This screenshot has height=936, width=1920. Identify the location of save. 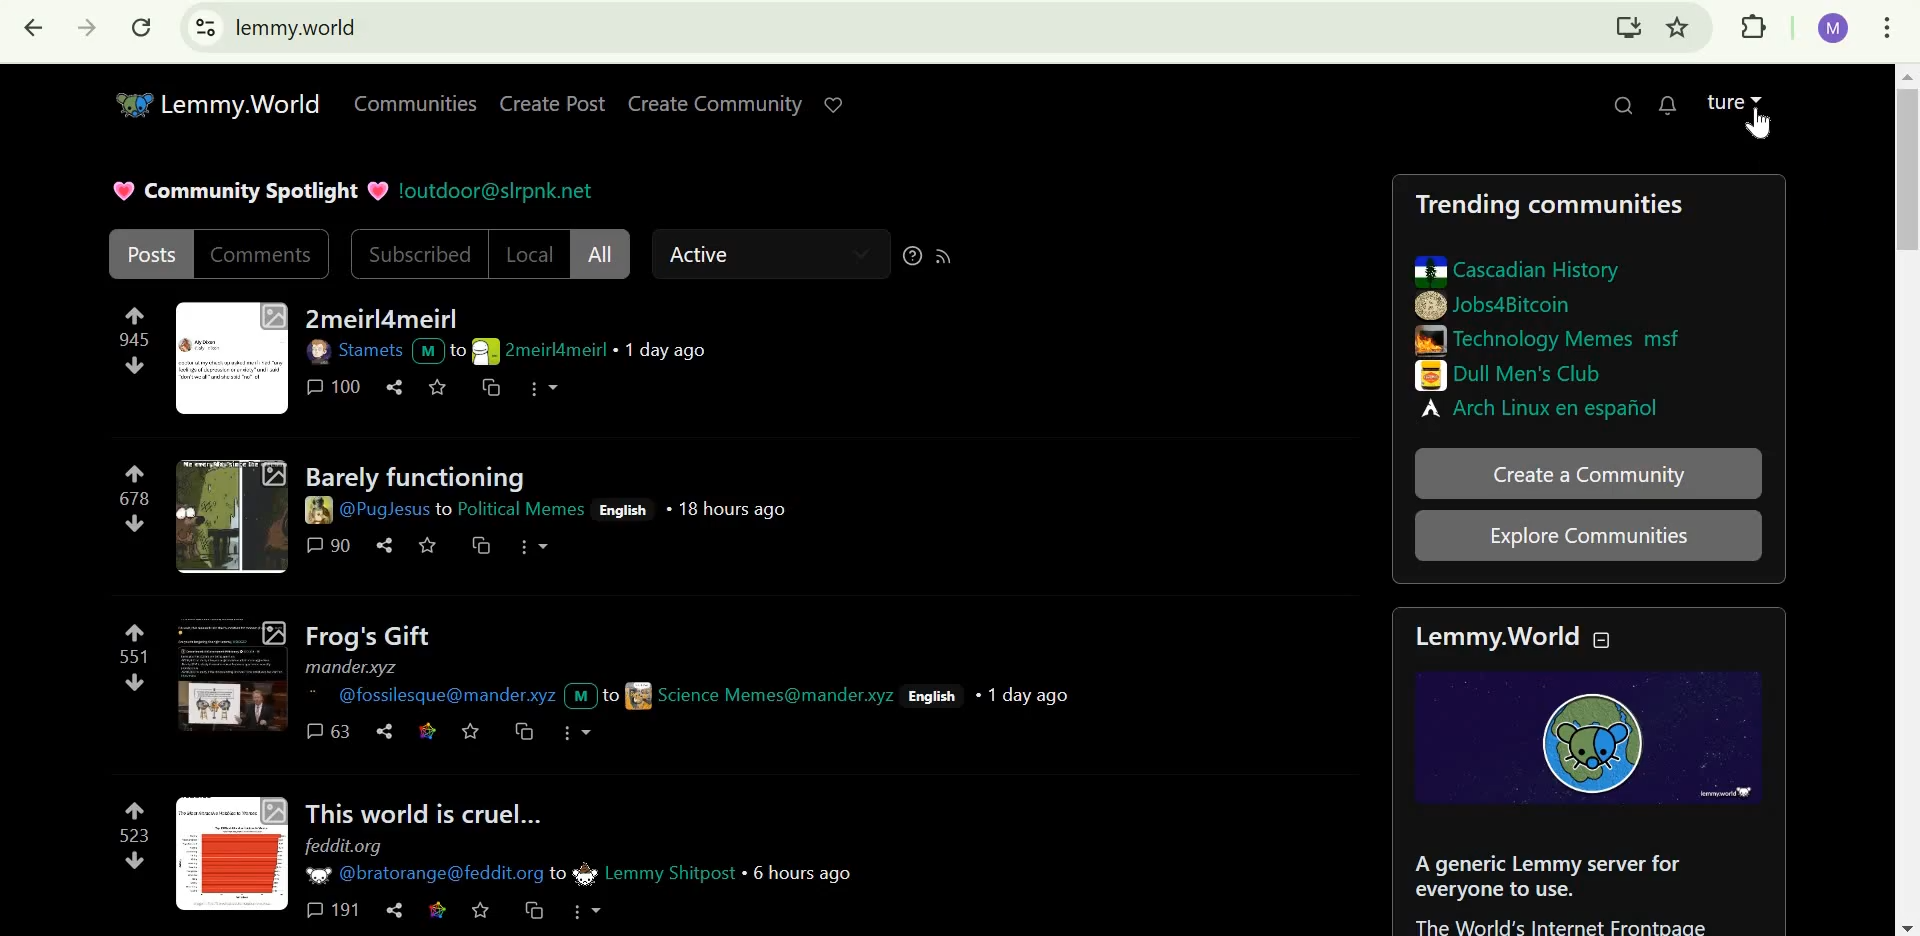
(472, 730).